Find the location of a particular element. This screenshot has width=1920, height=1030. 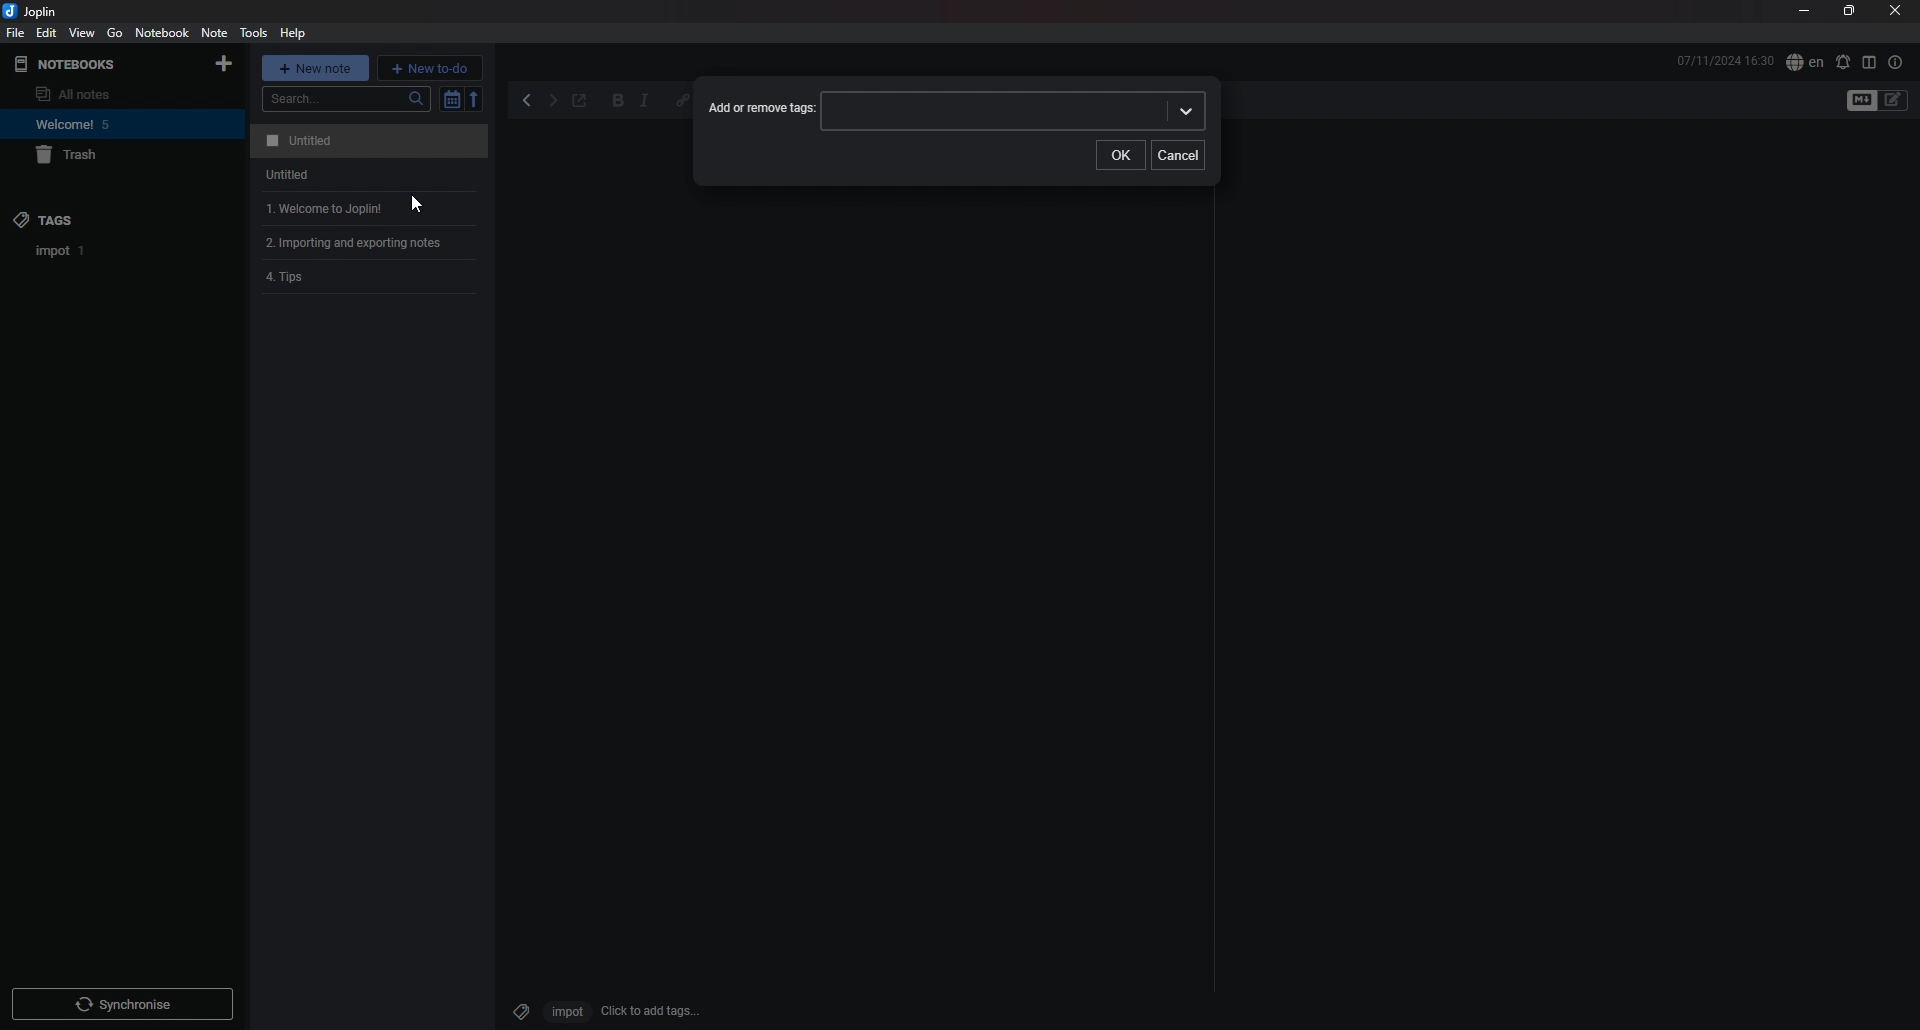

bold is located at coordinates (618, 102).